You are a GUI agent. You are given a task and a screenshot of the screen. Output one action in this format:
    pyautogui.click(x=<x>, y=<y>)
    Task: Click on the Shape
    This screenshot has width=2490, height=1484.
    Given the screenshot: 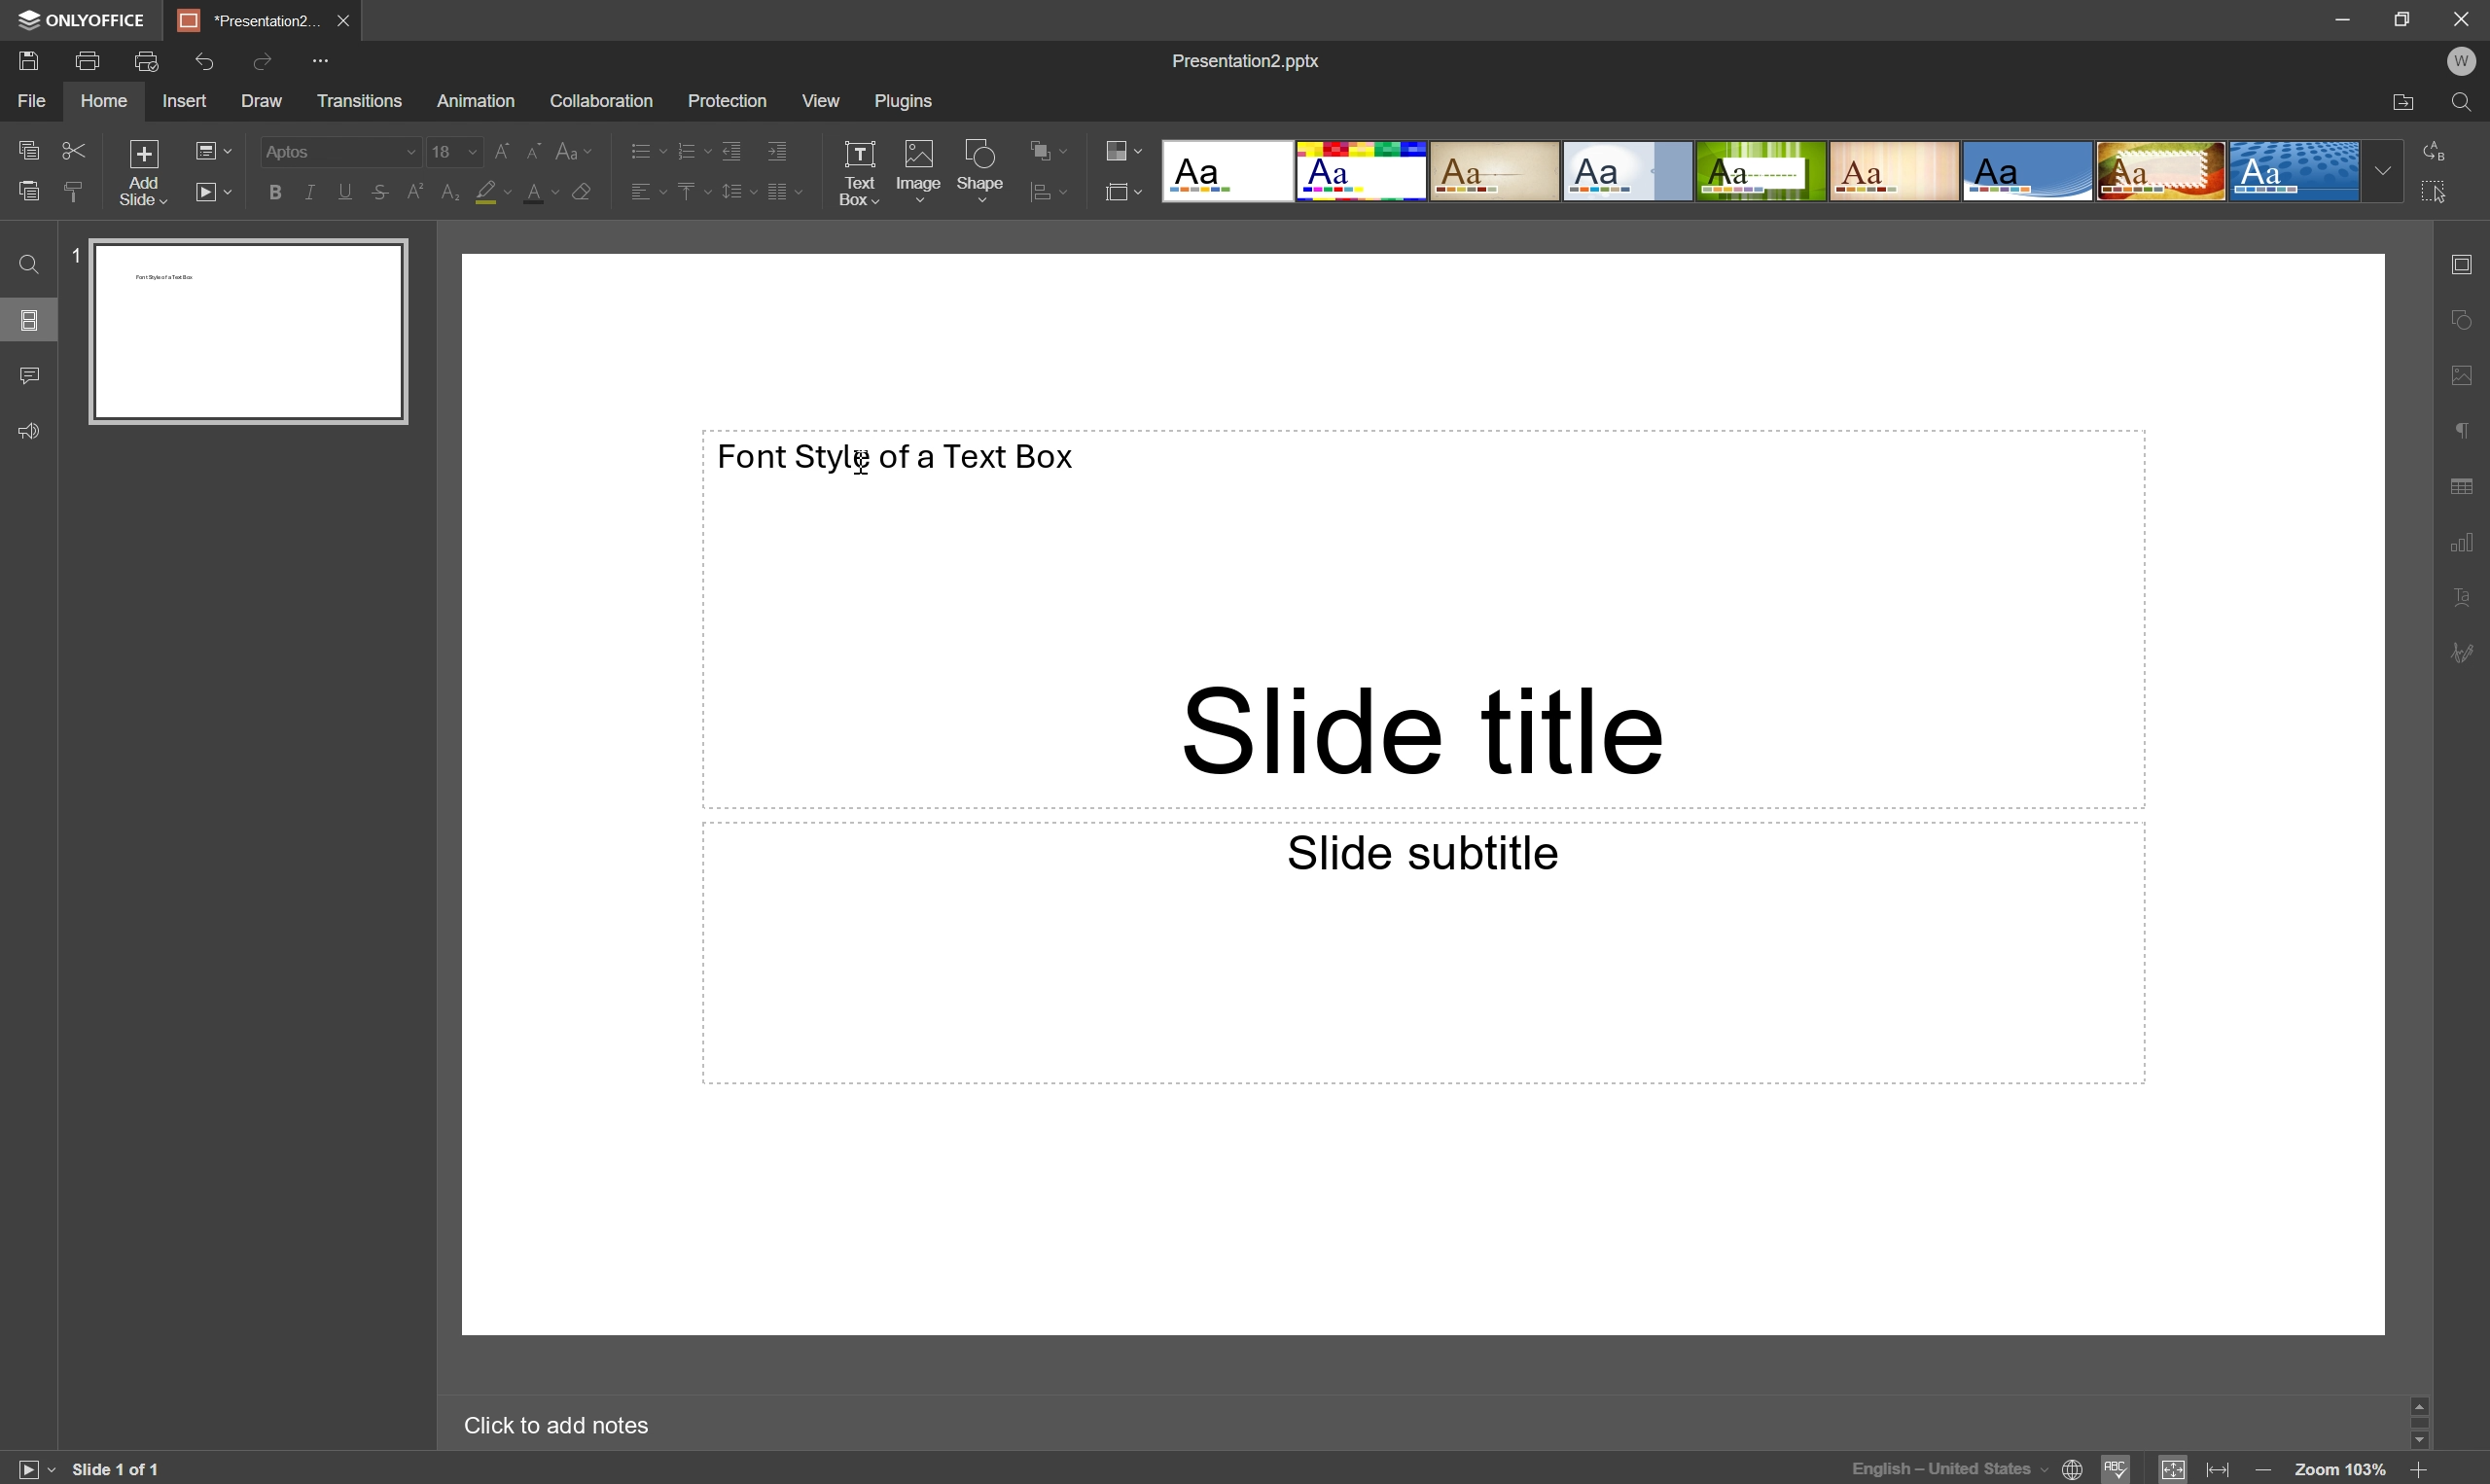 What is the action you would take?
    pyautogui.click(x=985, y=171)
    